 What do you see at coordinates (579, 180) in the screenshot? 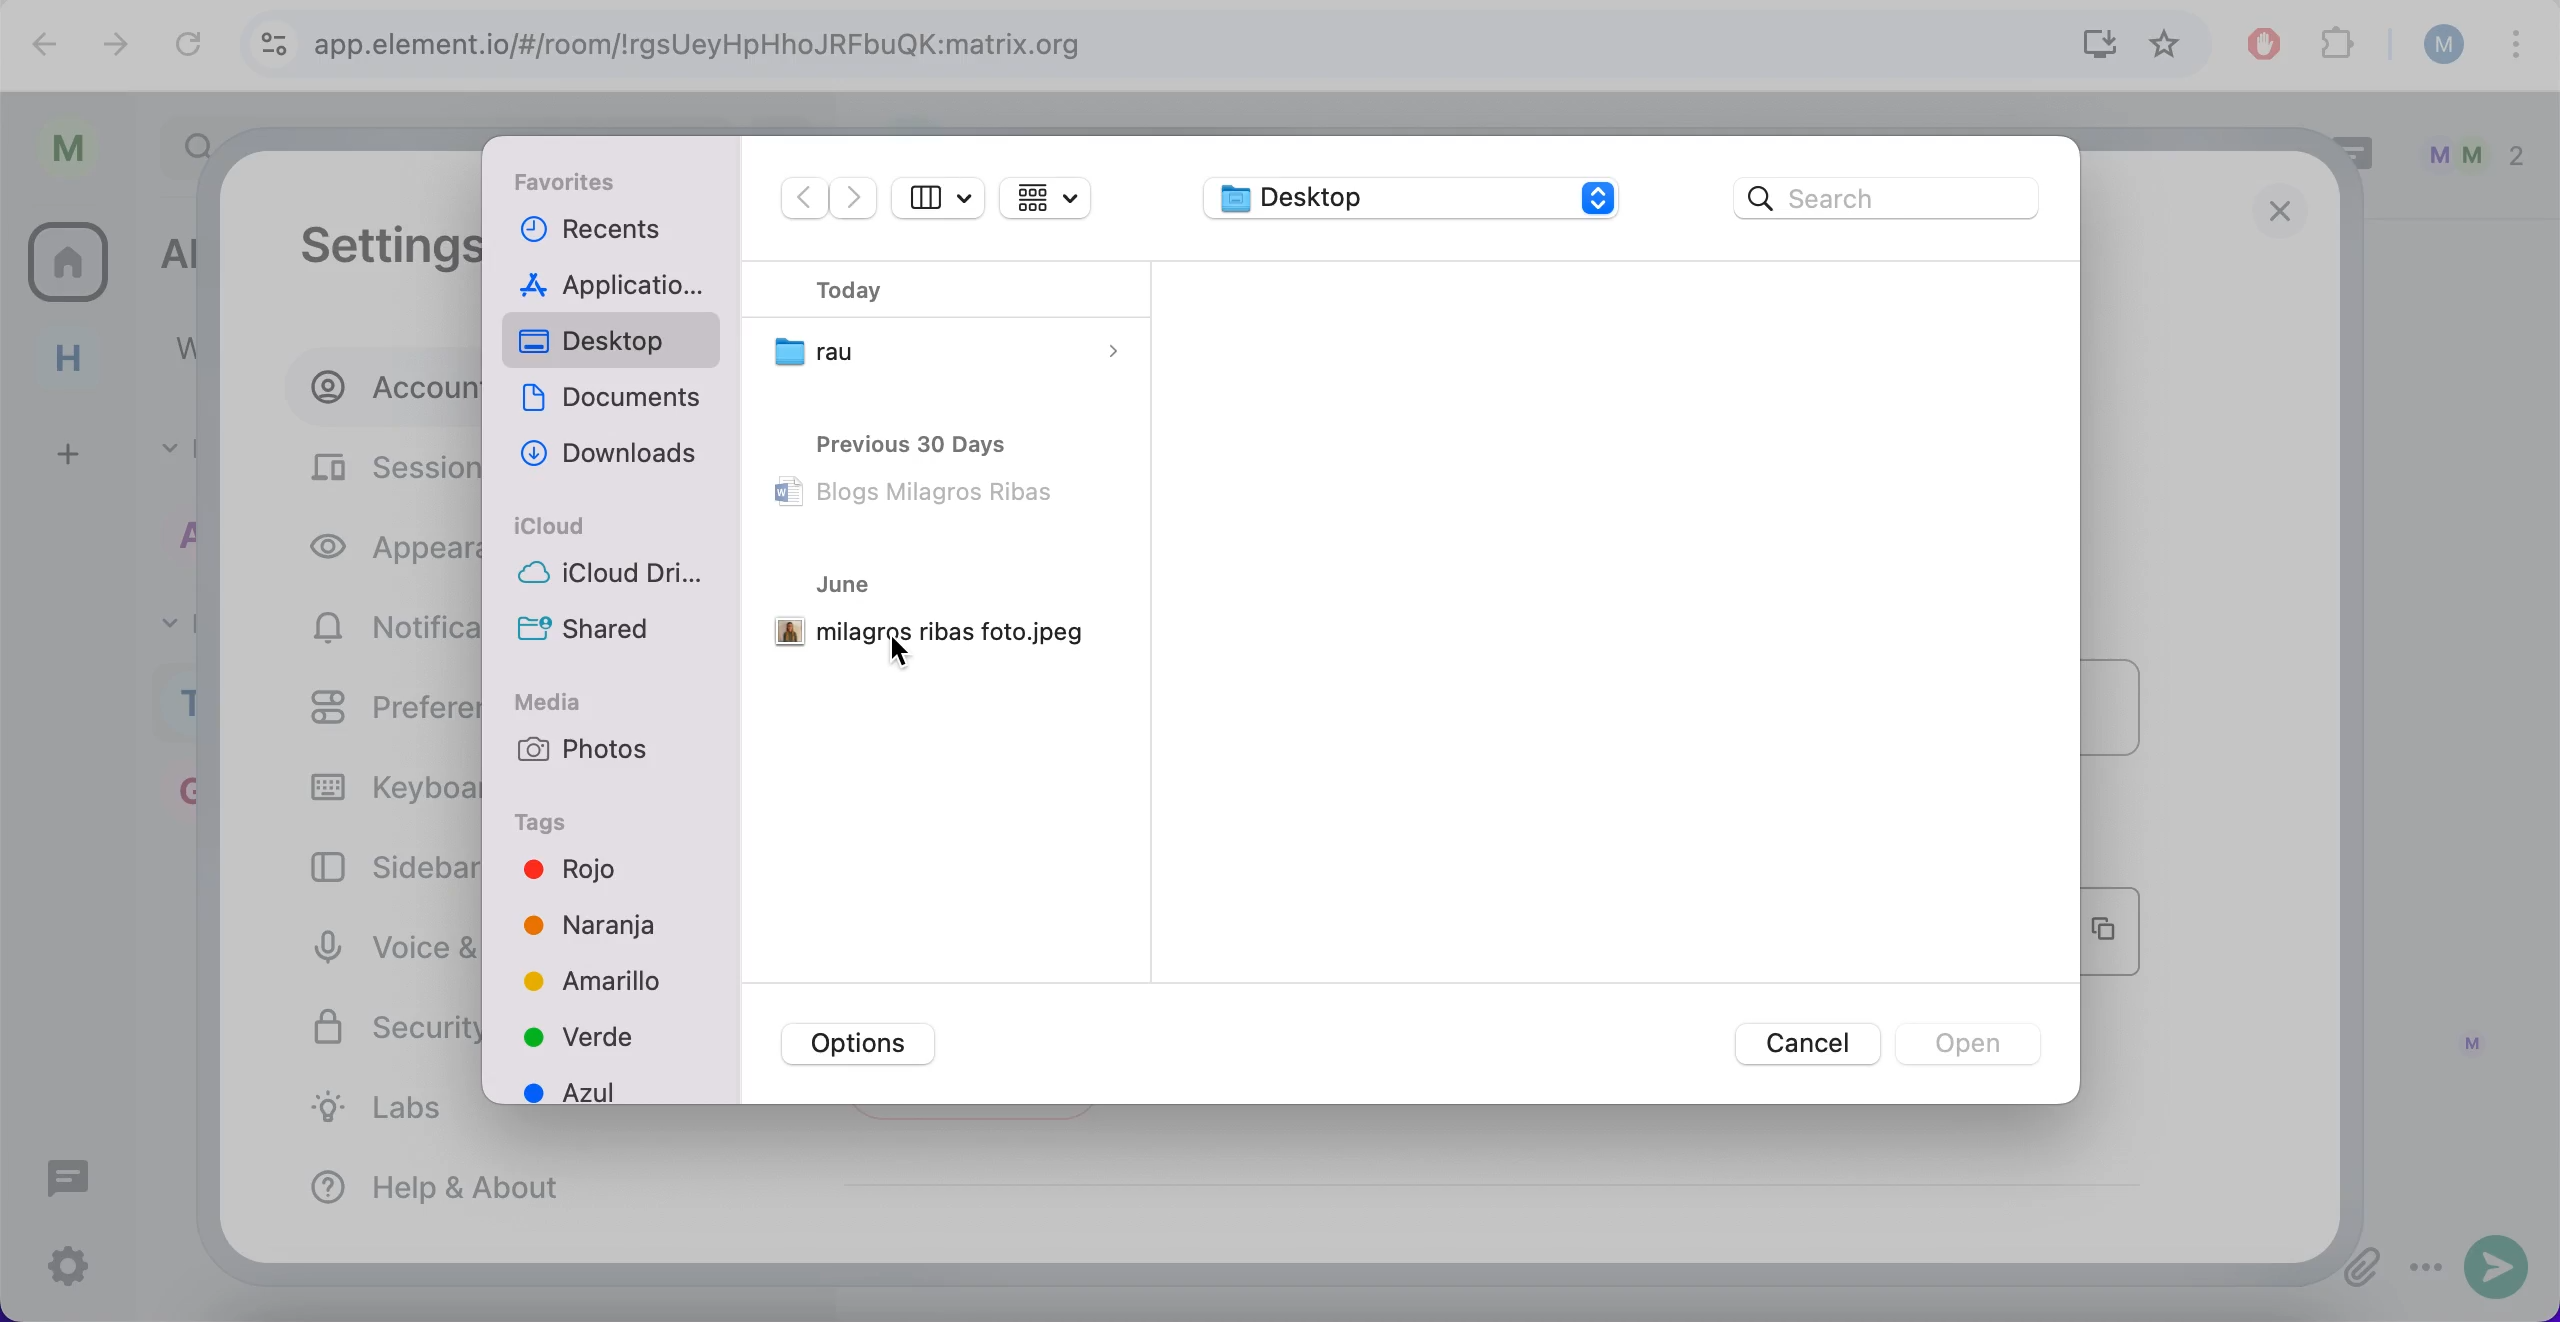
I see `favorites` at bounding box center [579, 180].